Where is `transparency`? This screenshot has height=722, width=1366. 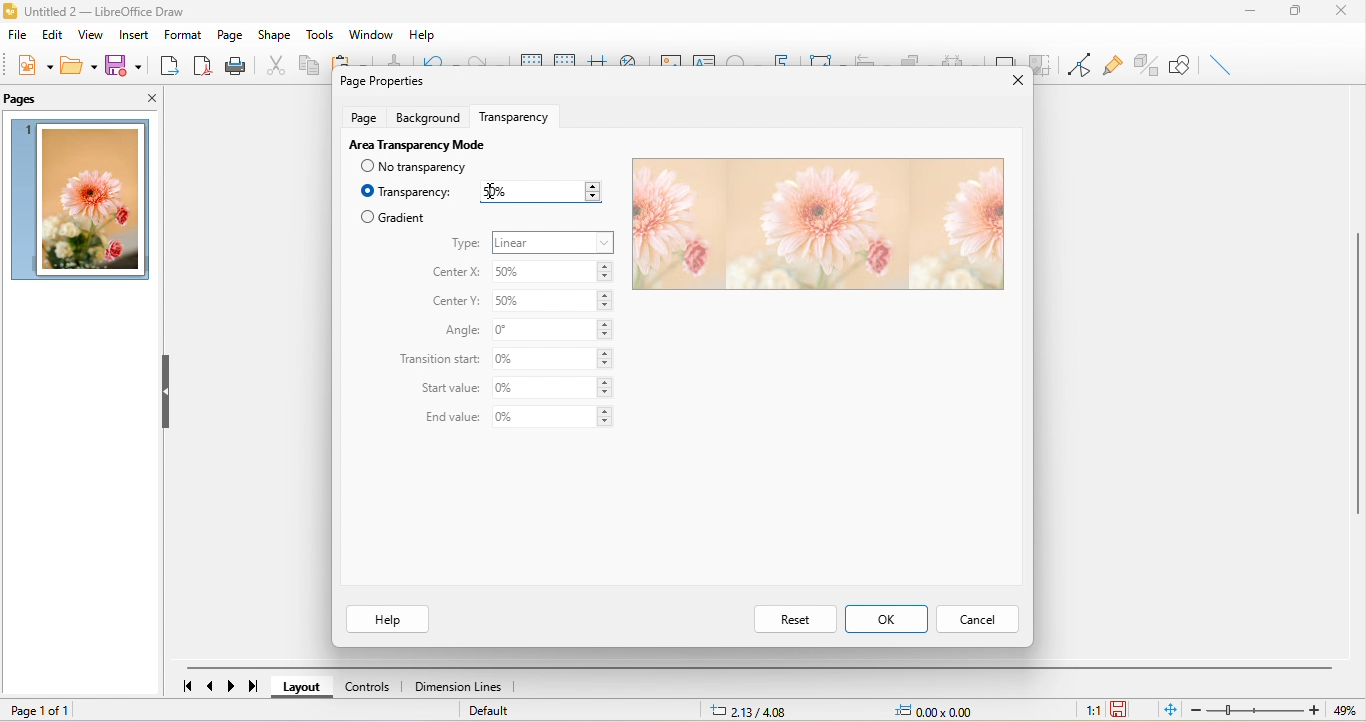
transparency is located at coordinates (520, 114).